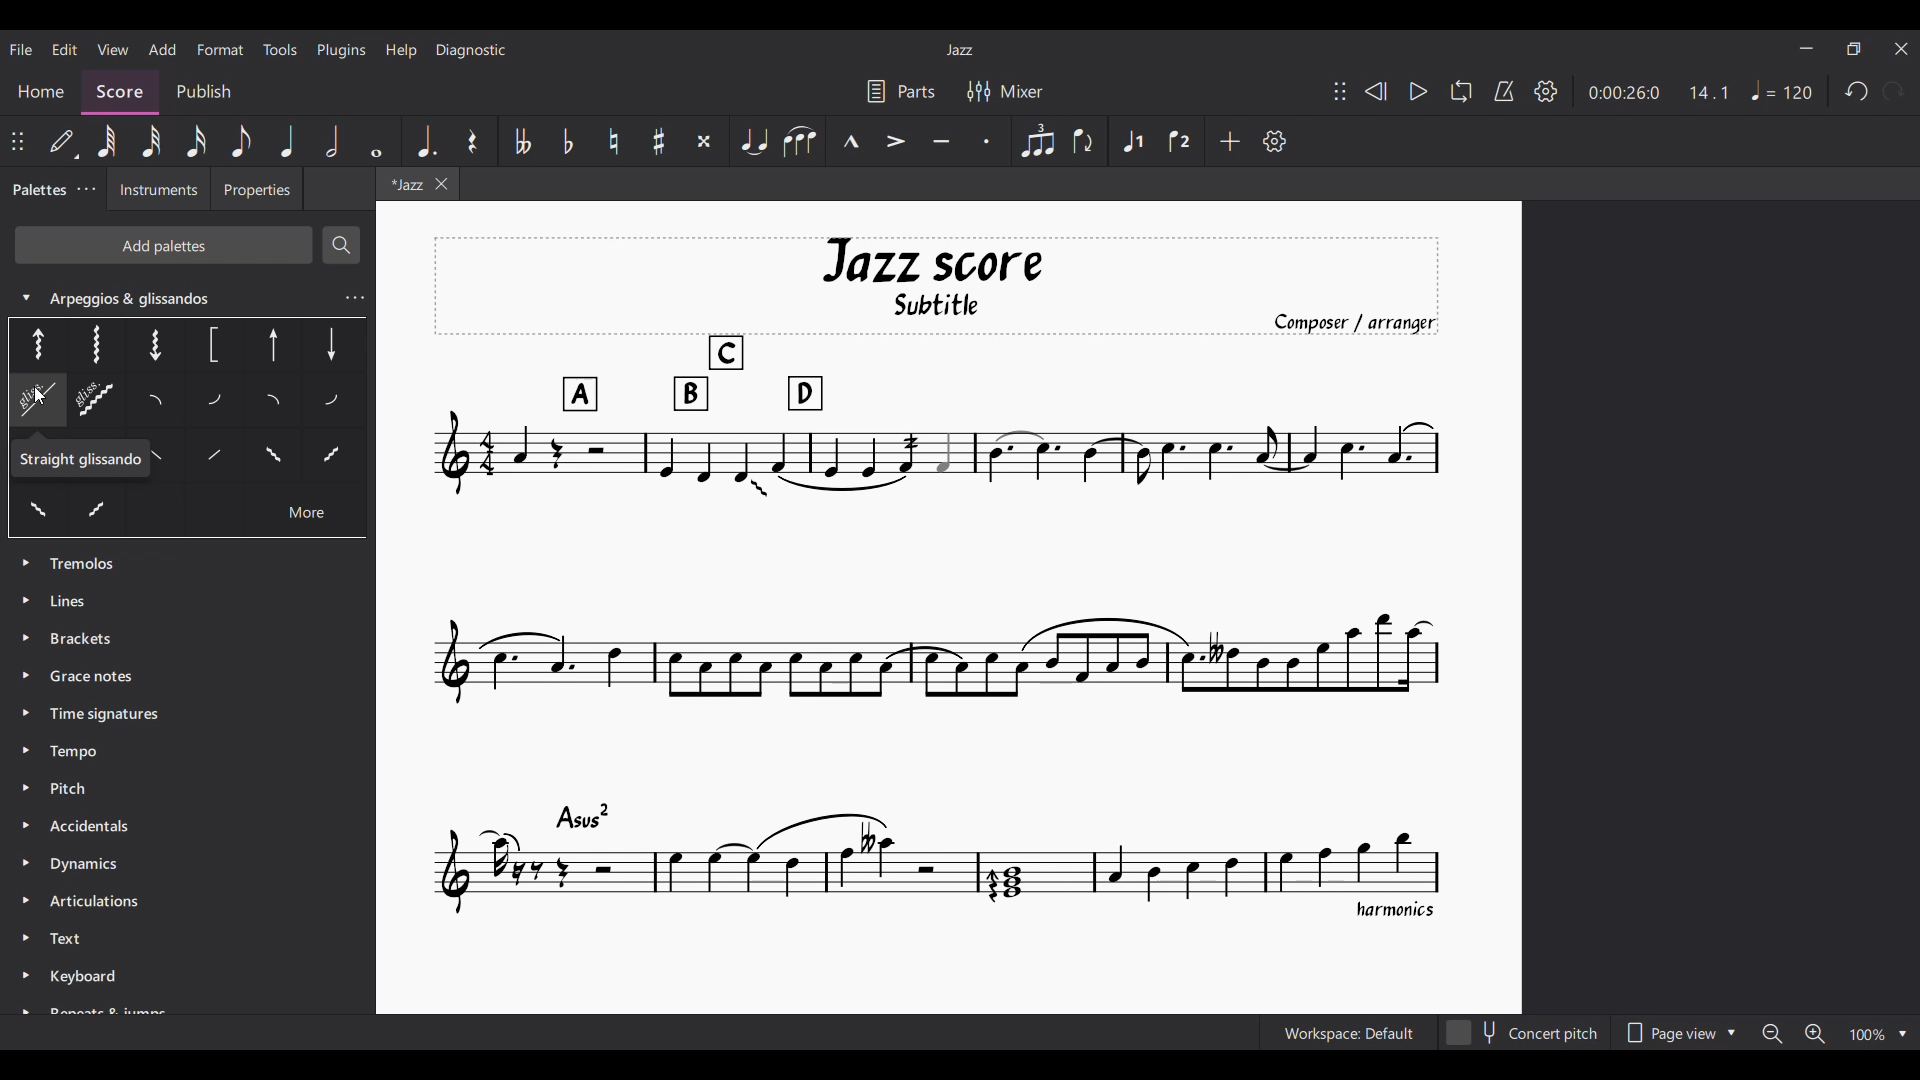 This screenshot has height=1080, width=1920. Describe the element at coordinates (269, 459) in the screenshot. I see `Palate 16` at that location.